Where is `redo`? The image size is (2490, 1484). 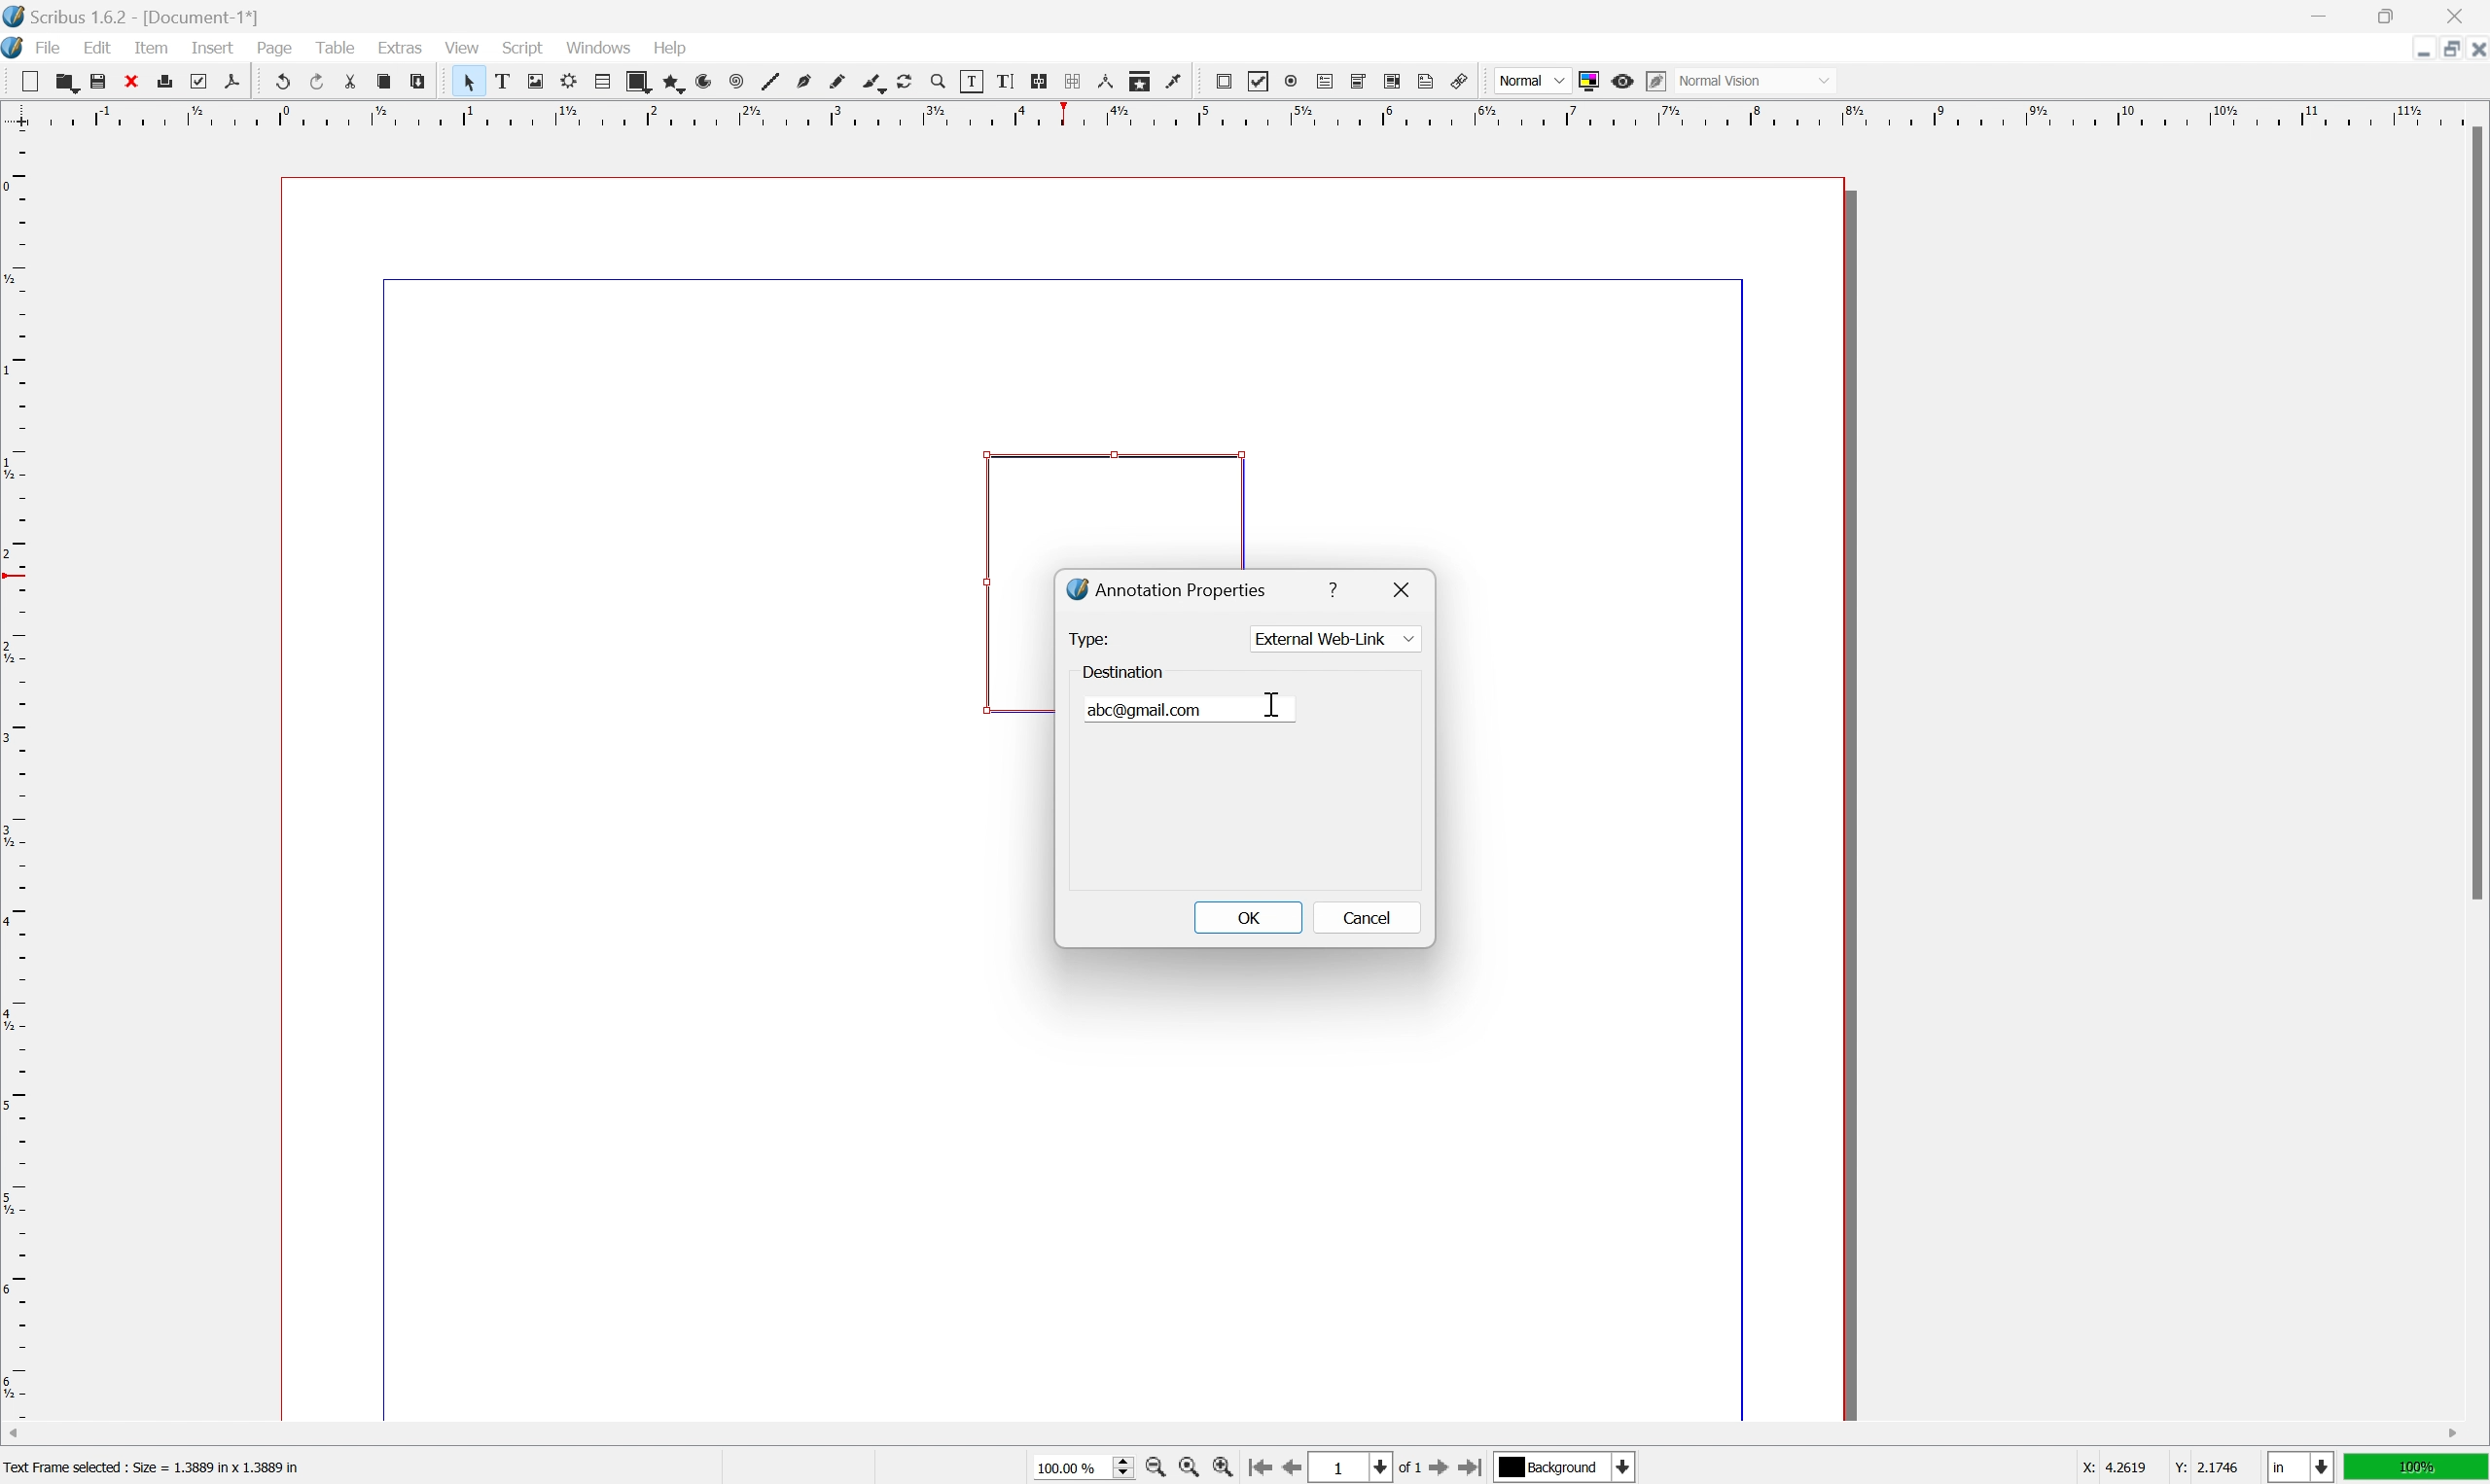 redo is located at coordinates (316, 79).